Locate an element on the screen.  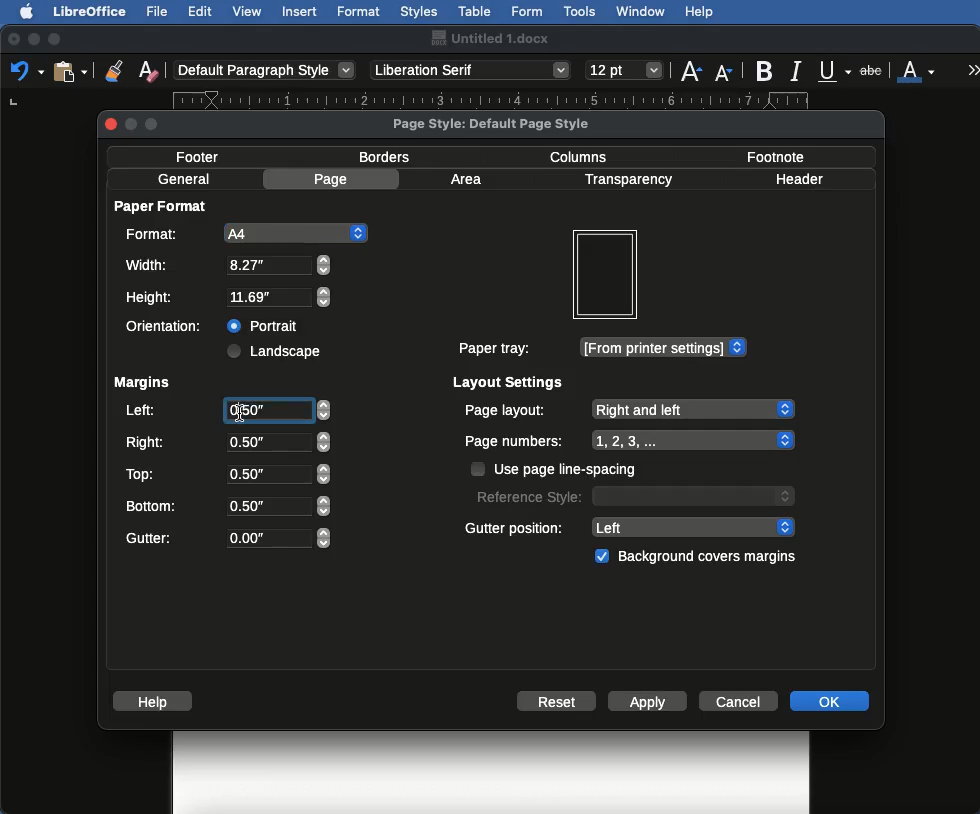
General is located at coordinates (184, 179).